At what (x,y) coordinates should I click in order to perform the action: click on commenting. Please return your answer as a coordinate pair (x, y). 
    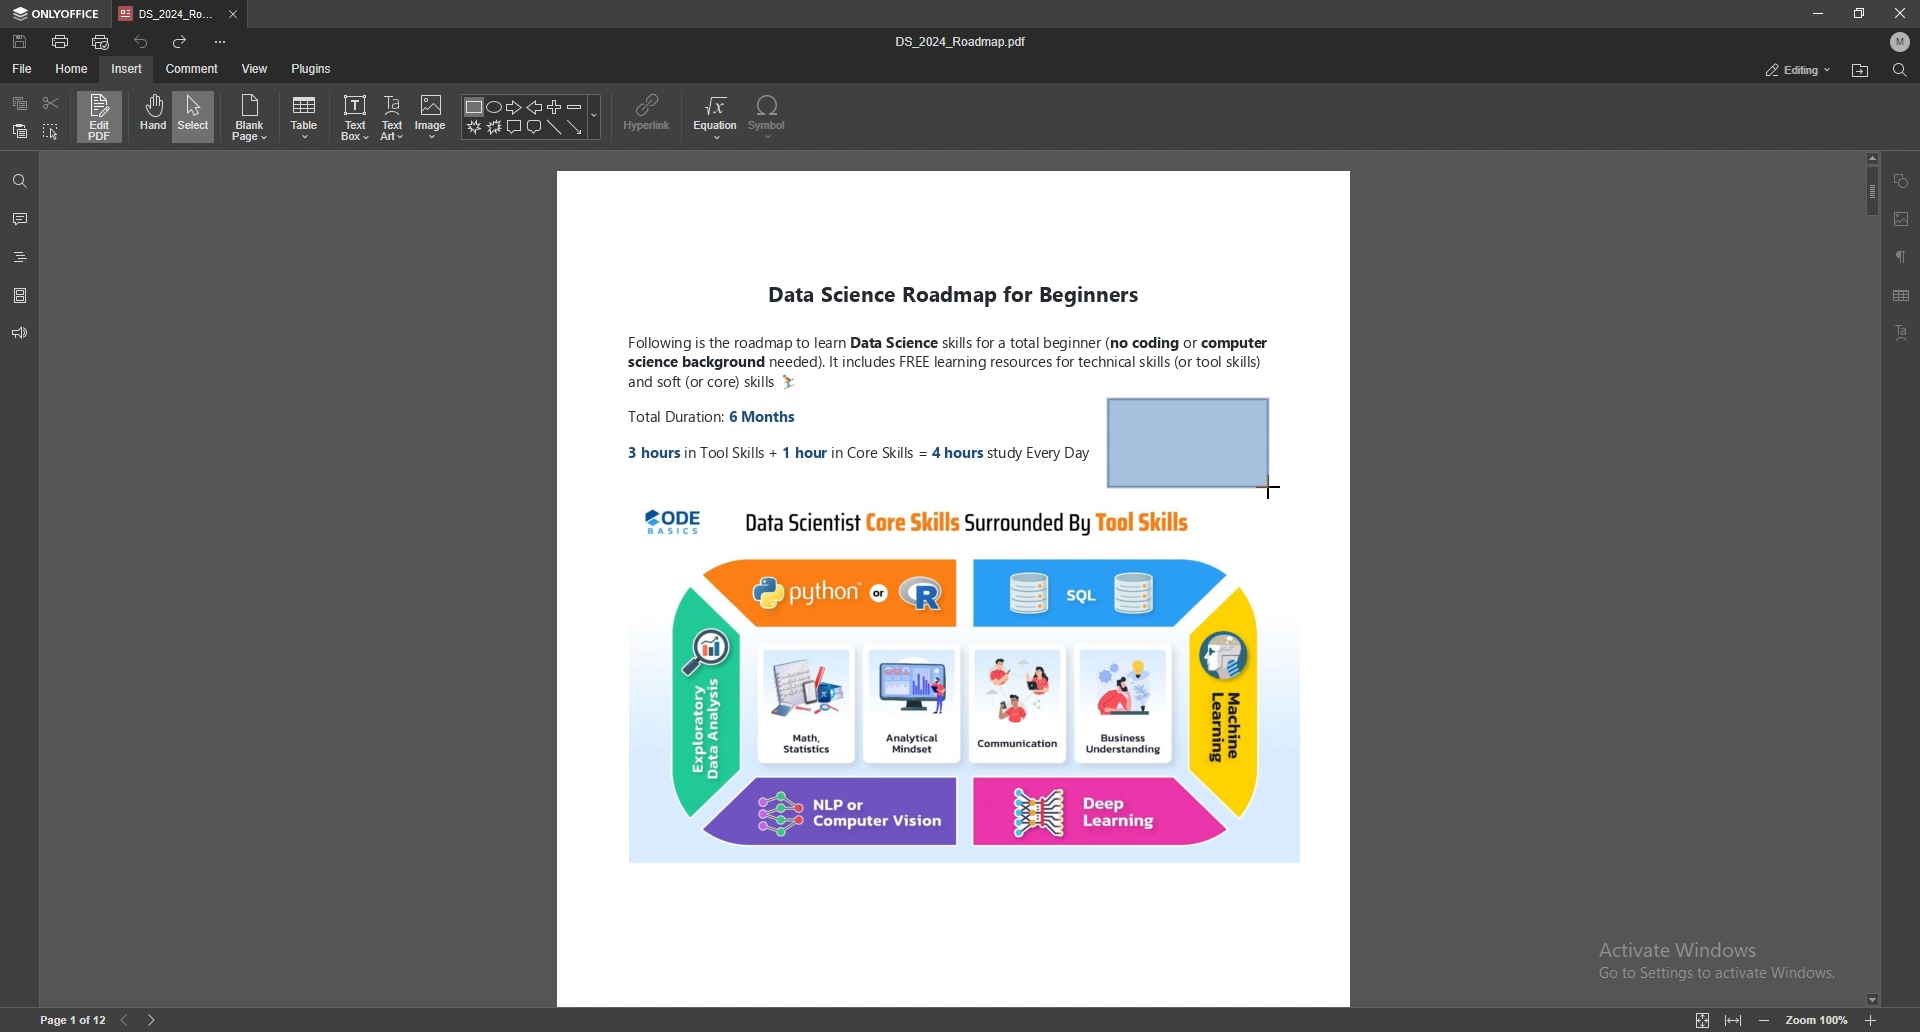
    Looking at the image, I should click on (1783, 69).